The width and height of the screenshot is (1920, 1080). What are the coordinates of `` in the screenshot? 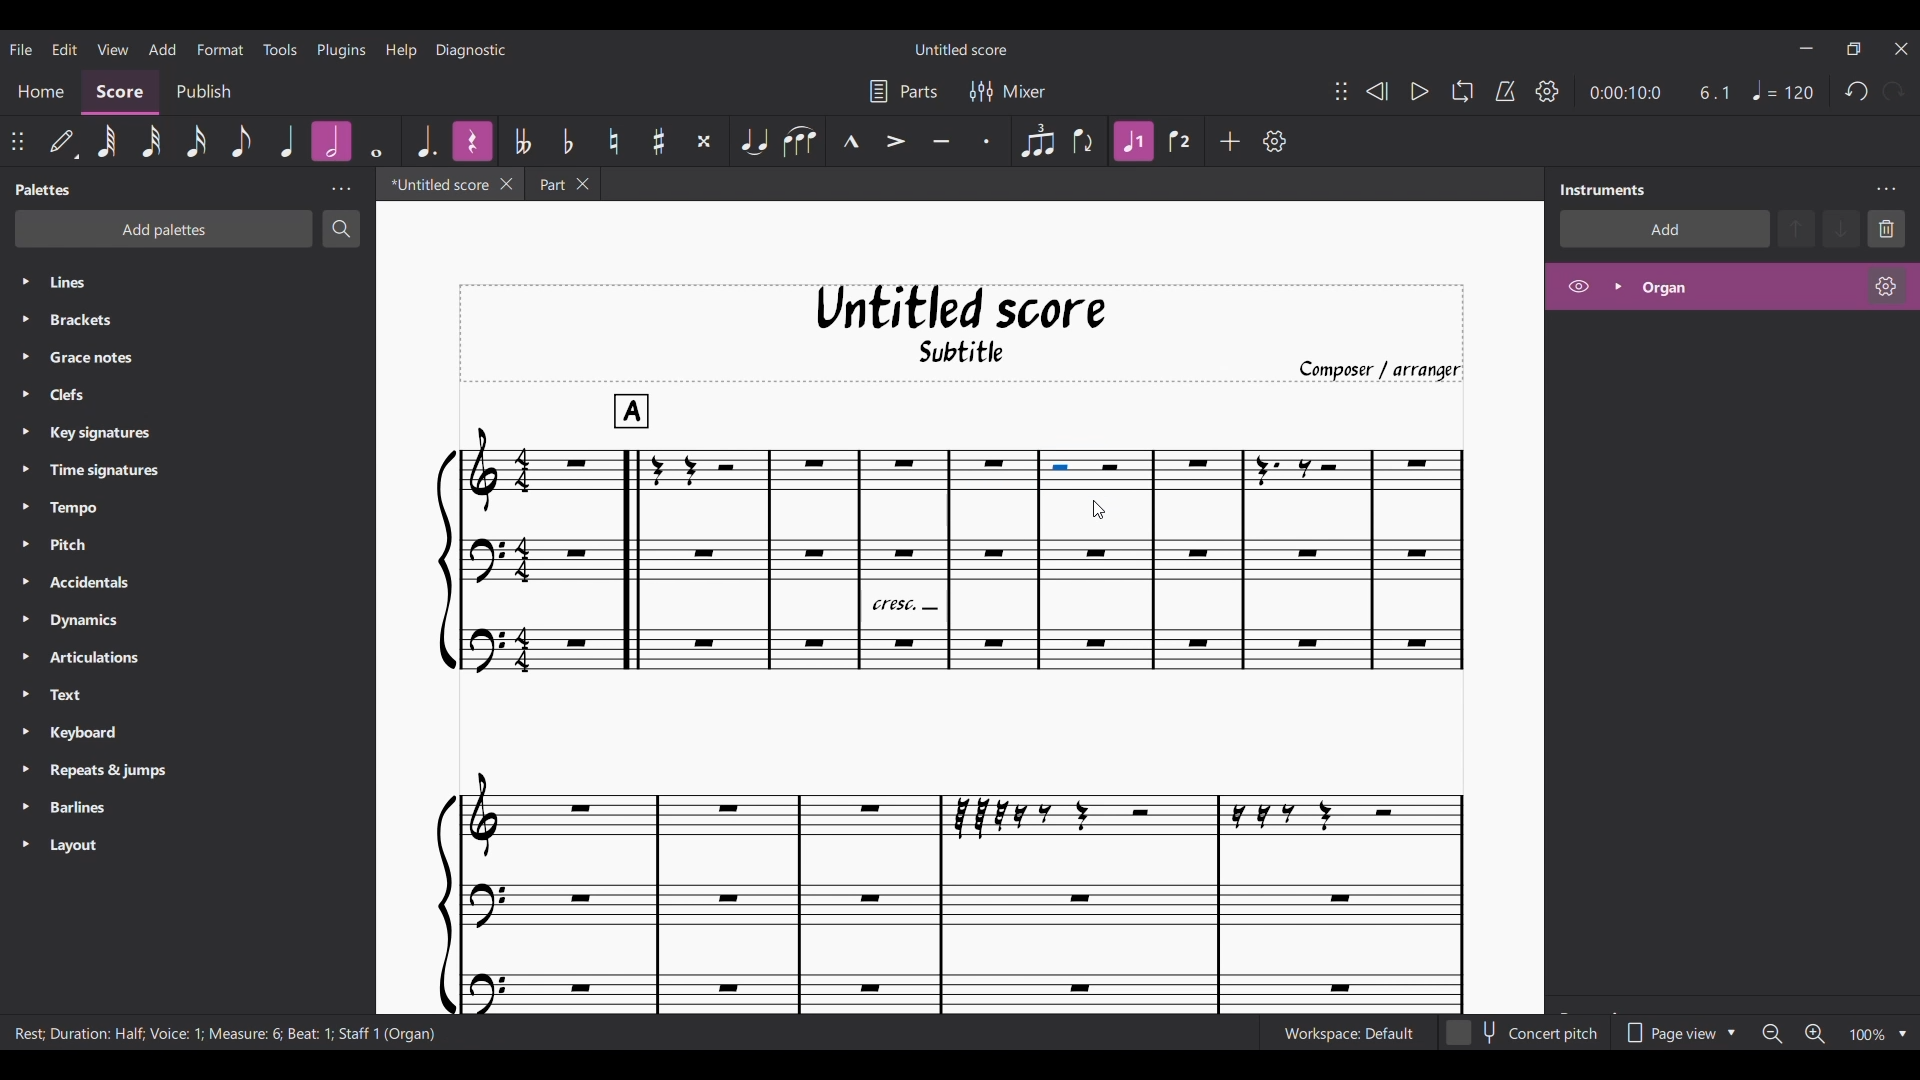 It's located at (503, 140).